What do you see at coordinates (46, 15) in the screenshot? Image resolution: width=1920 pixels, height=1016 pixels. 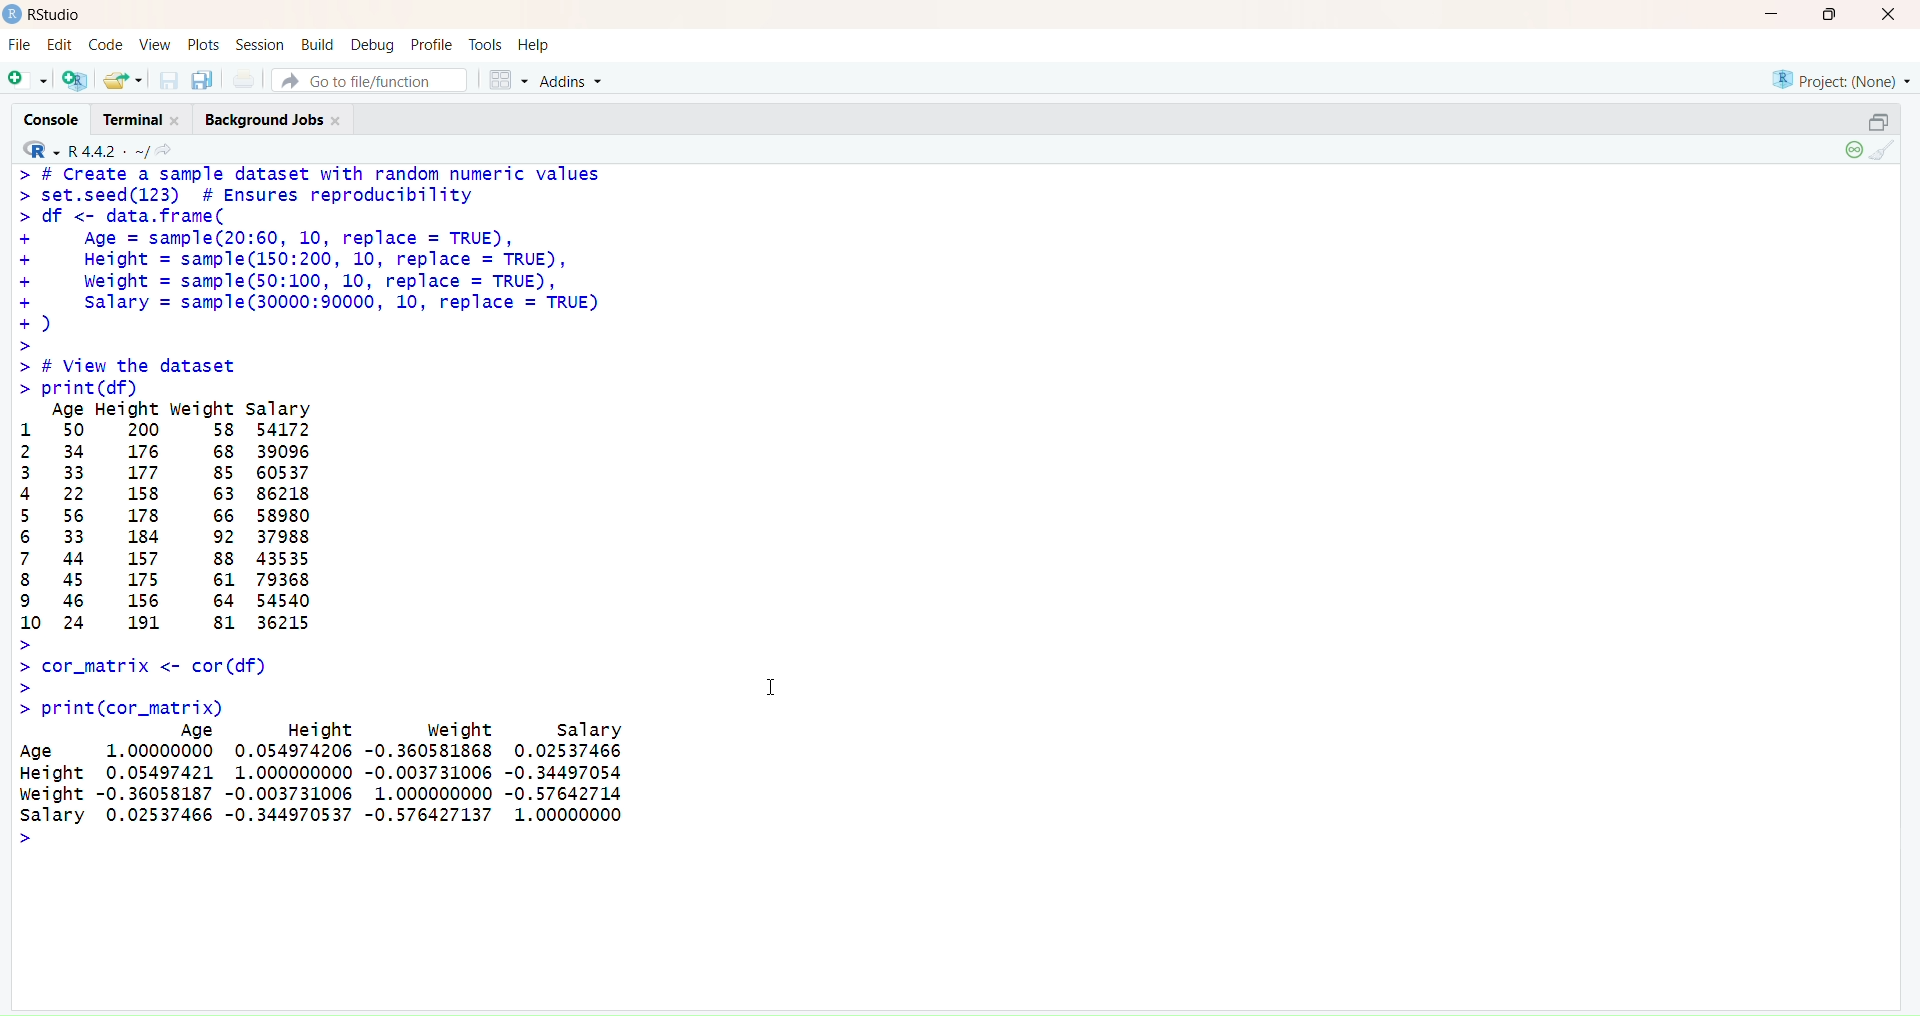 I see `RStudio` at bounding box center [46, 15].